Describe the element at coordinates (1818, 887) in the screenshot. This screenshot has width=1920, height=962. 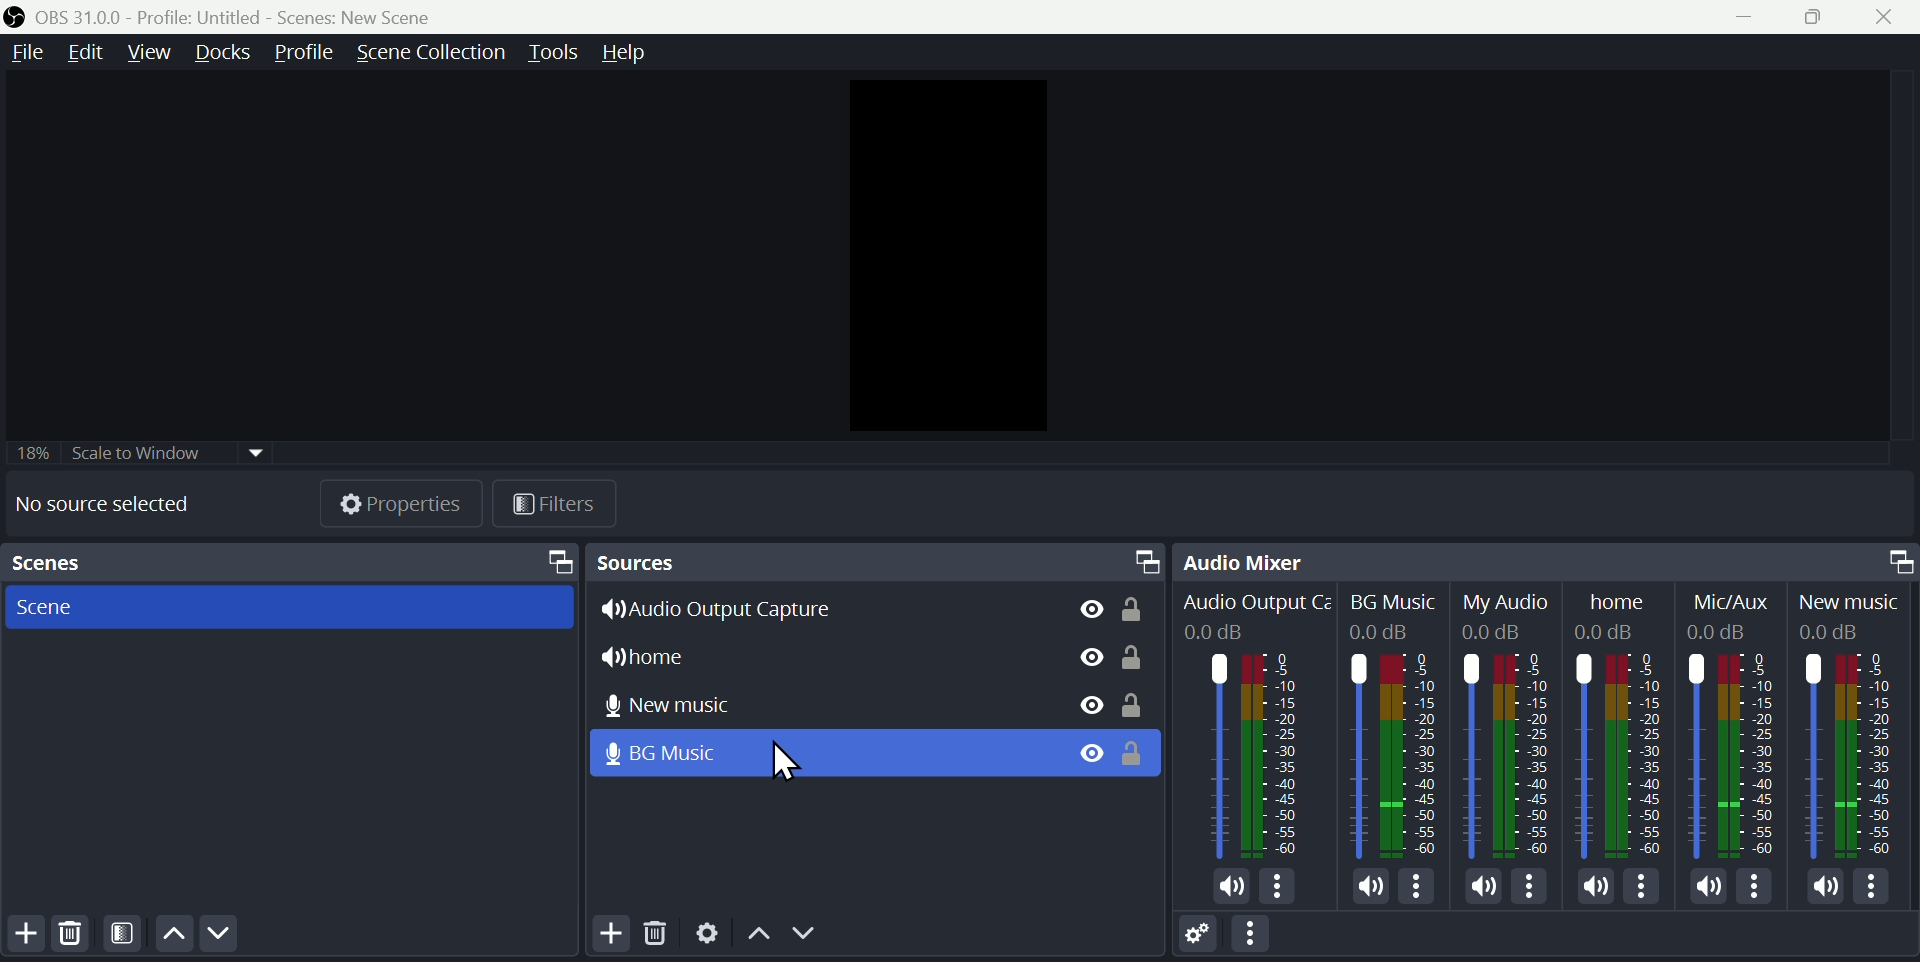
I see `Mute /Unmute` at that location.